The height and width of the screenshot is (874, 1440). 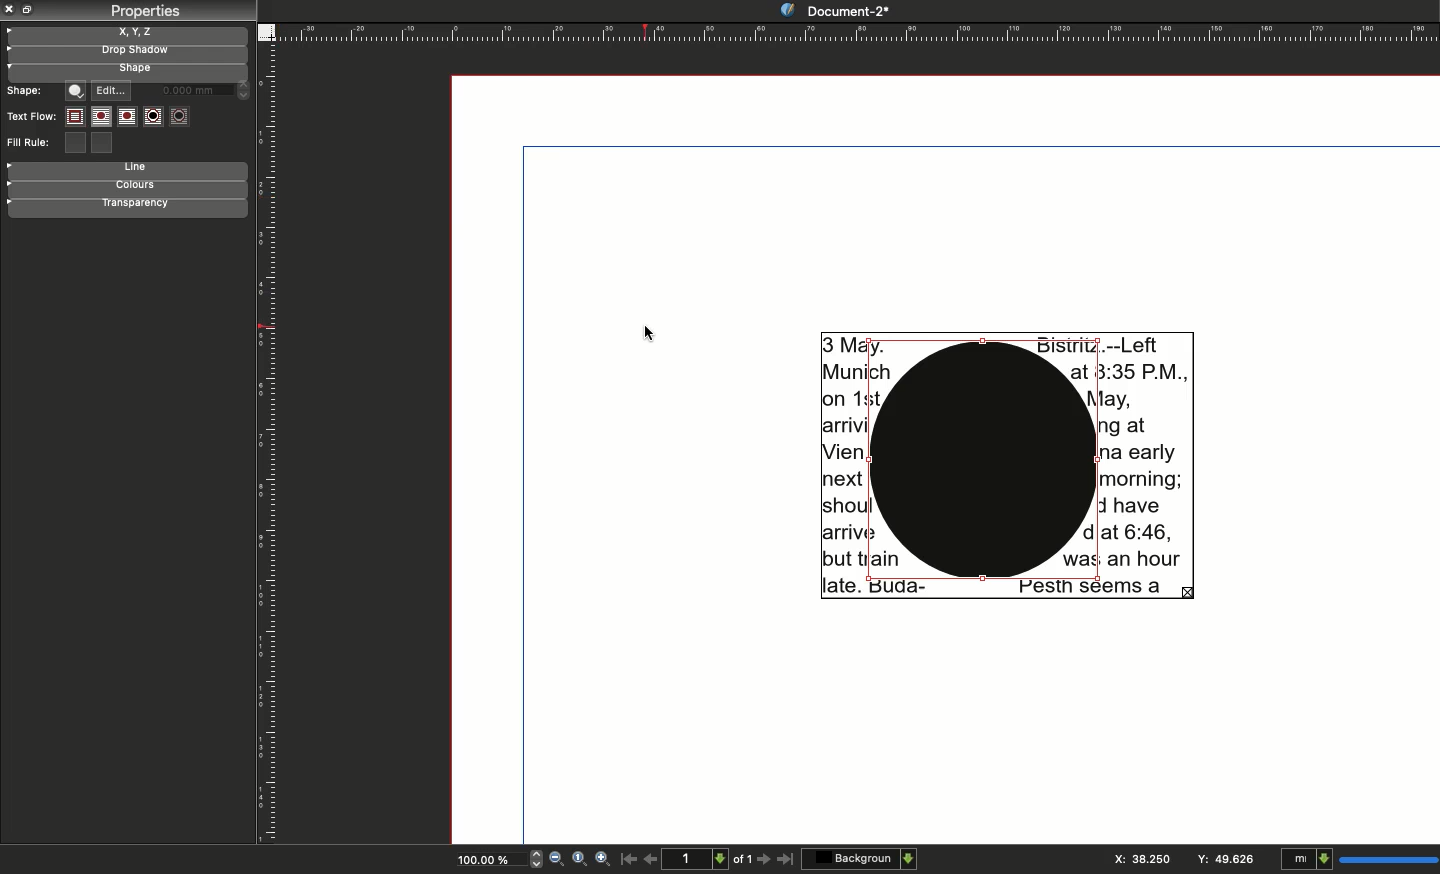 I want to click on Background, so click(x=859, y=858).